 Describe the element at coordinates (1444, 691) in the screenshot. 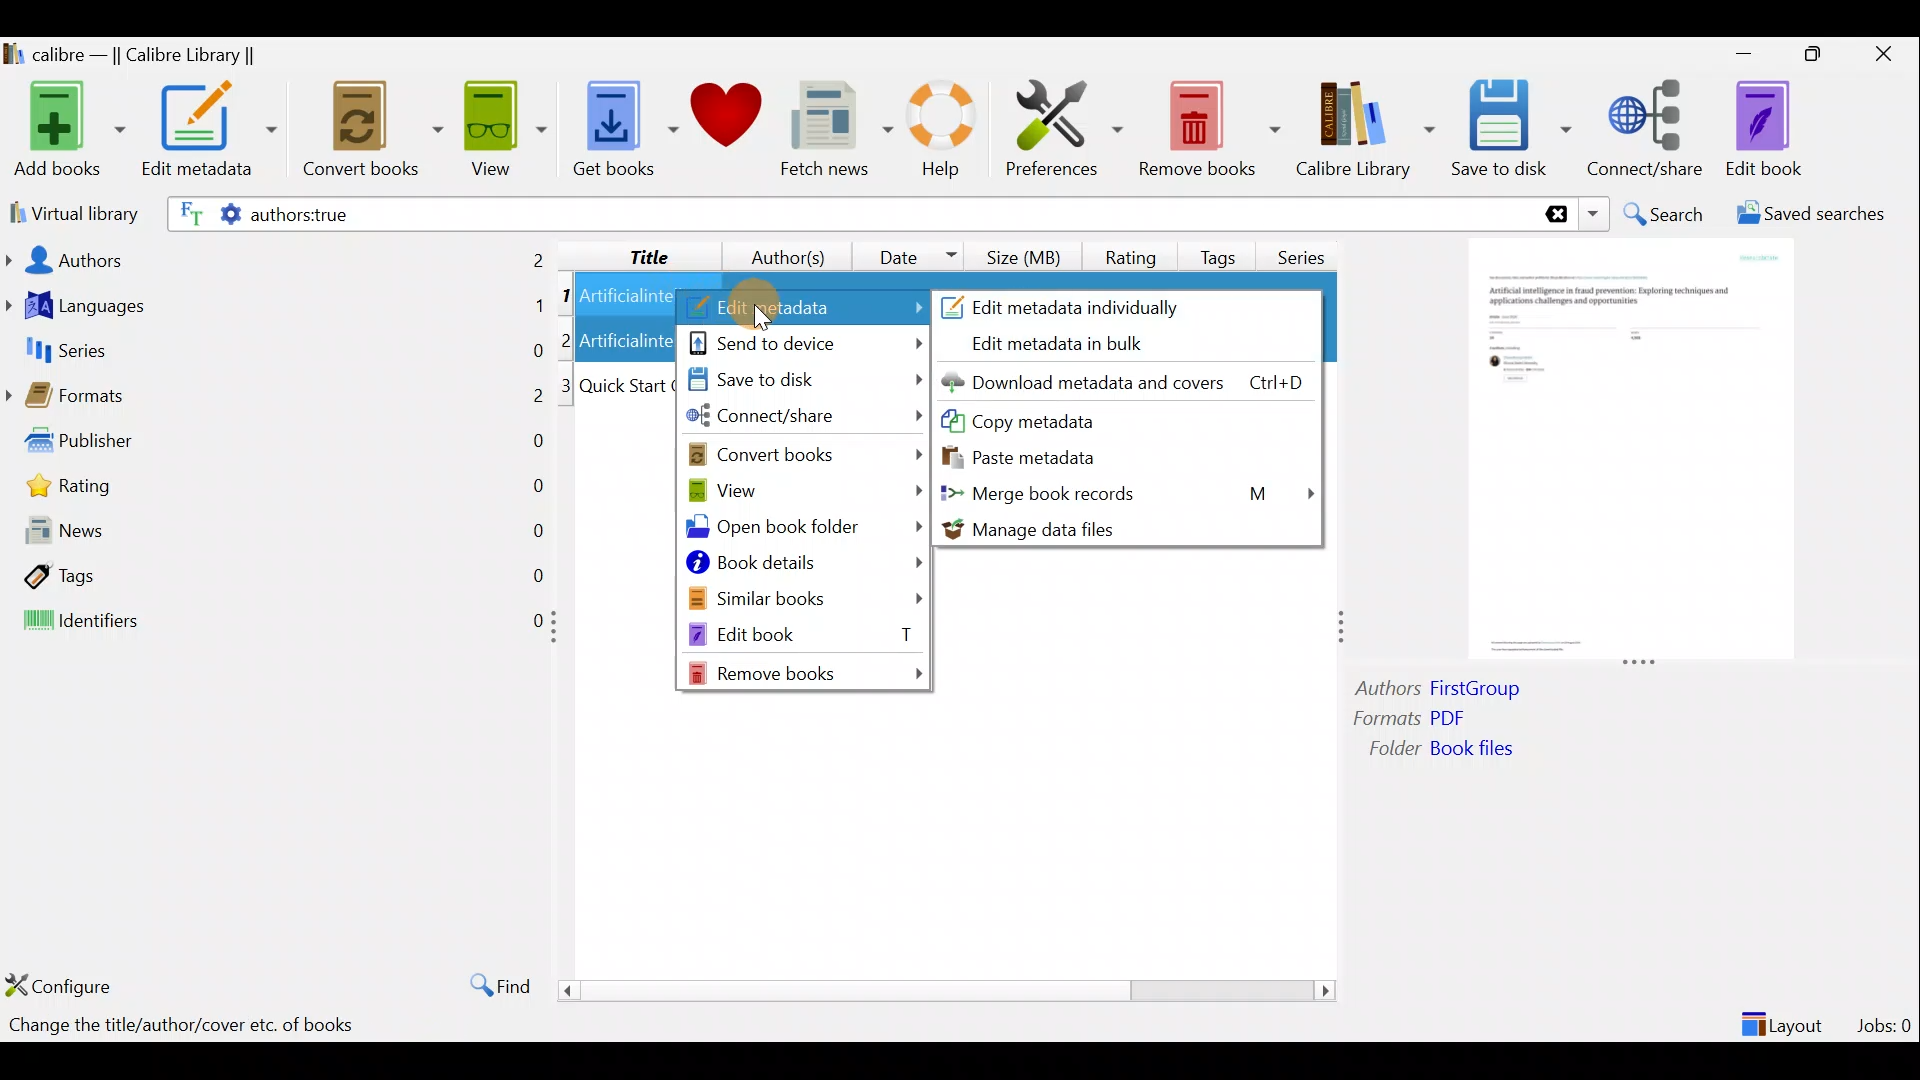

I see `Authors: FirstGroup` at that location.